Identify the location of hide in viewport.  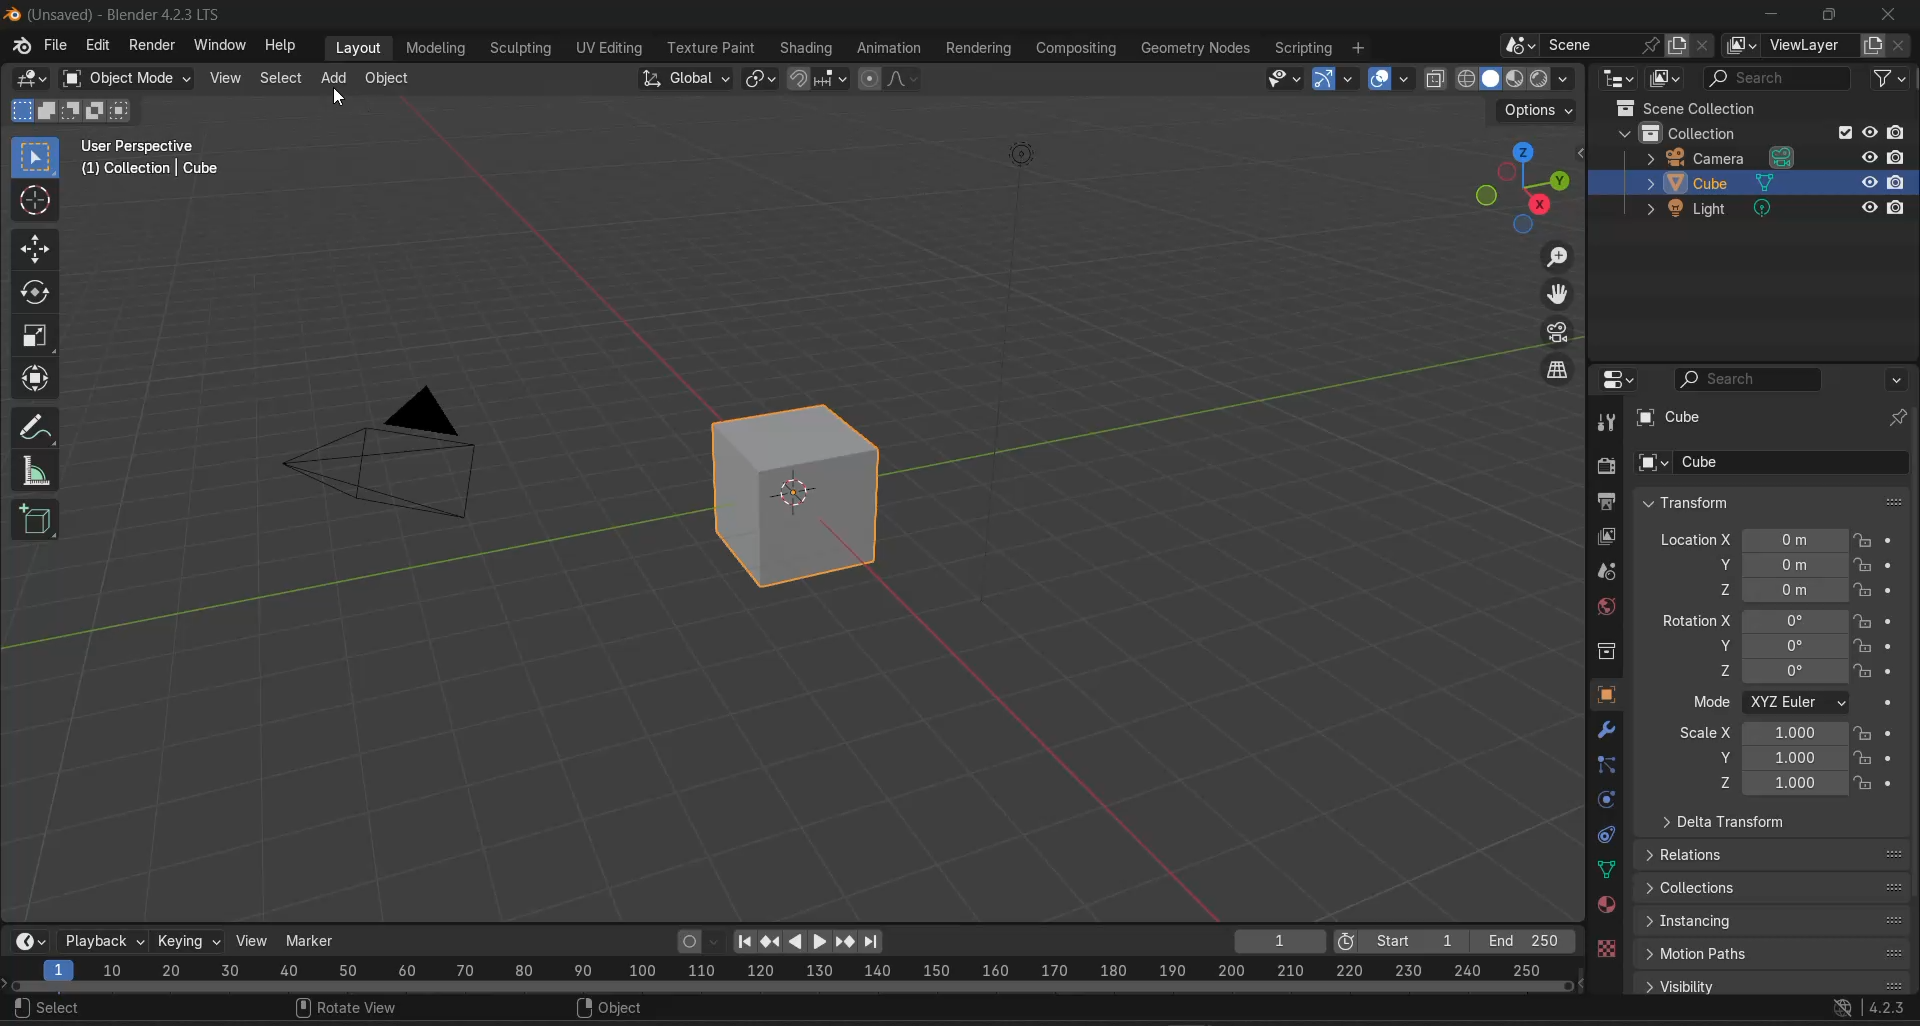
(1867, 157).